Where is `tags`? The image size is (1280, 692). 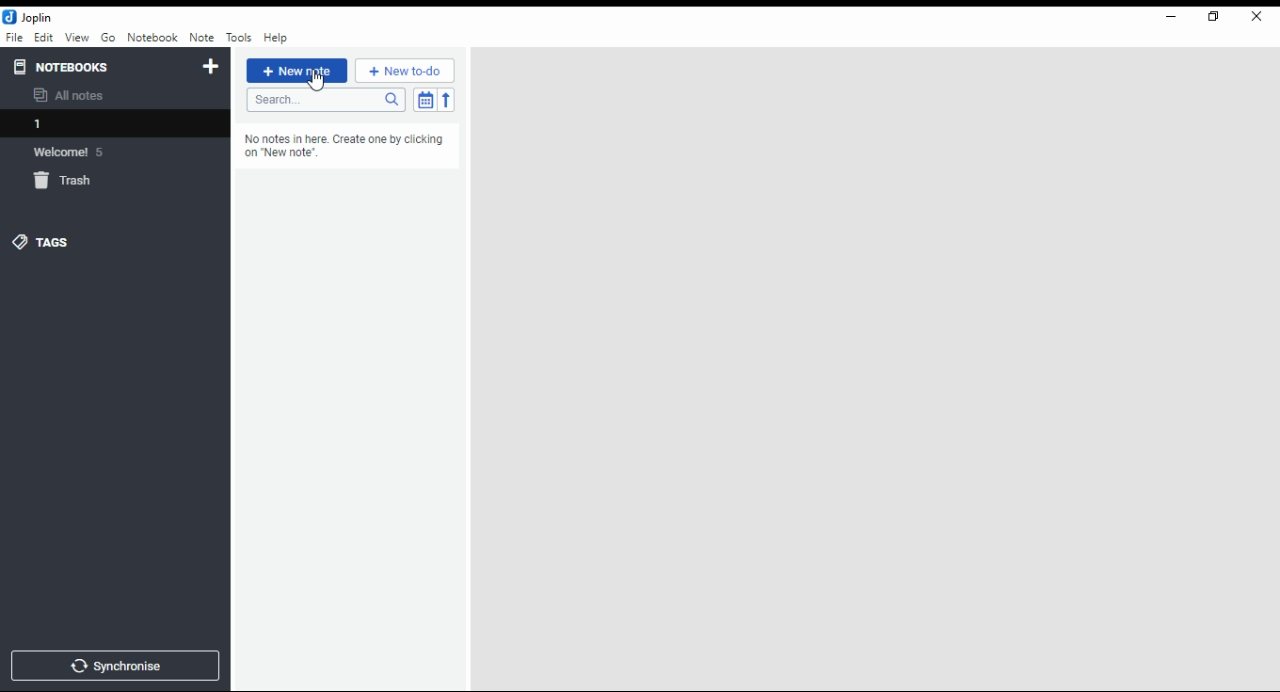
tags is located at coordinates (55, 242).